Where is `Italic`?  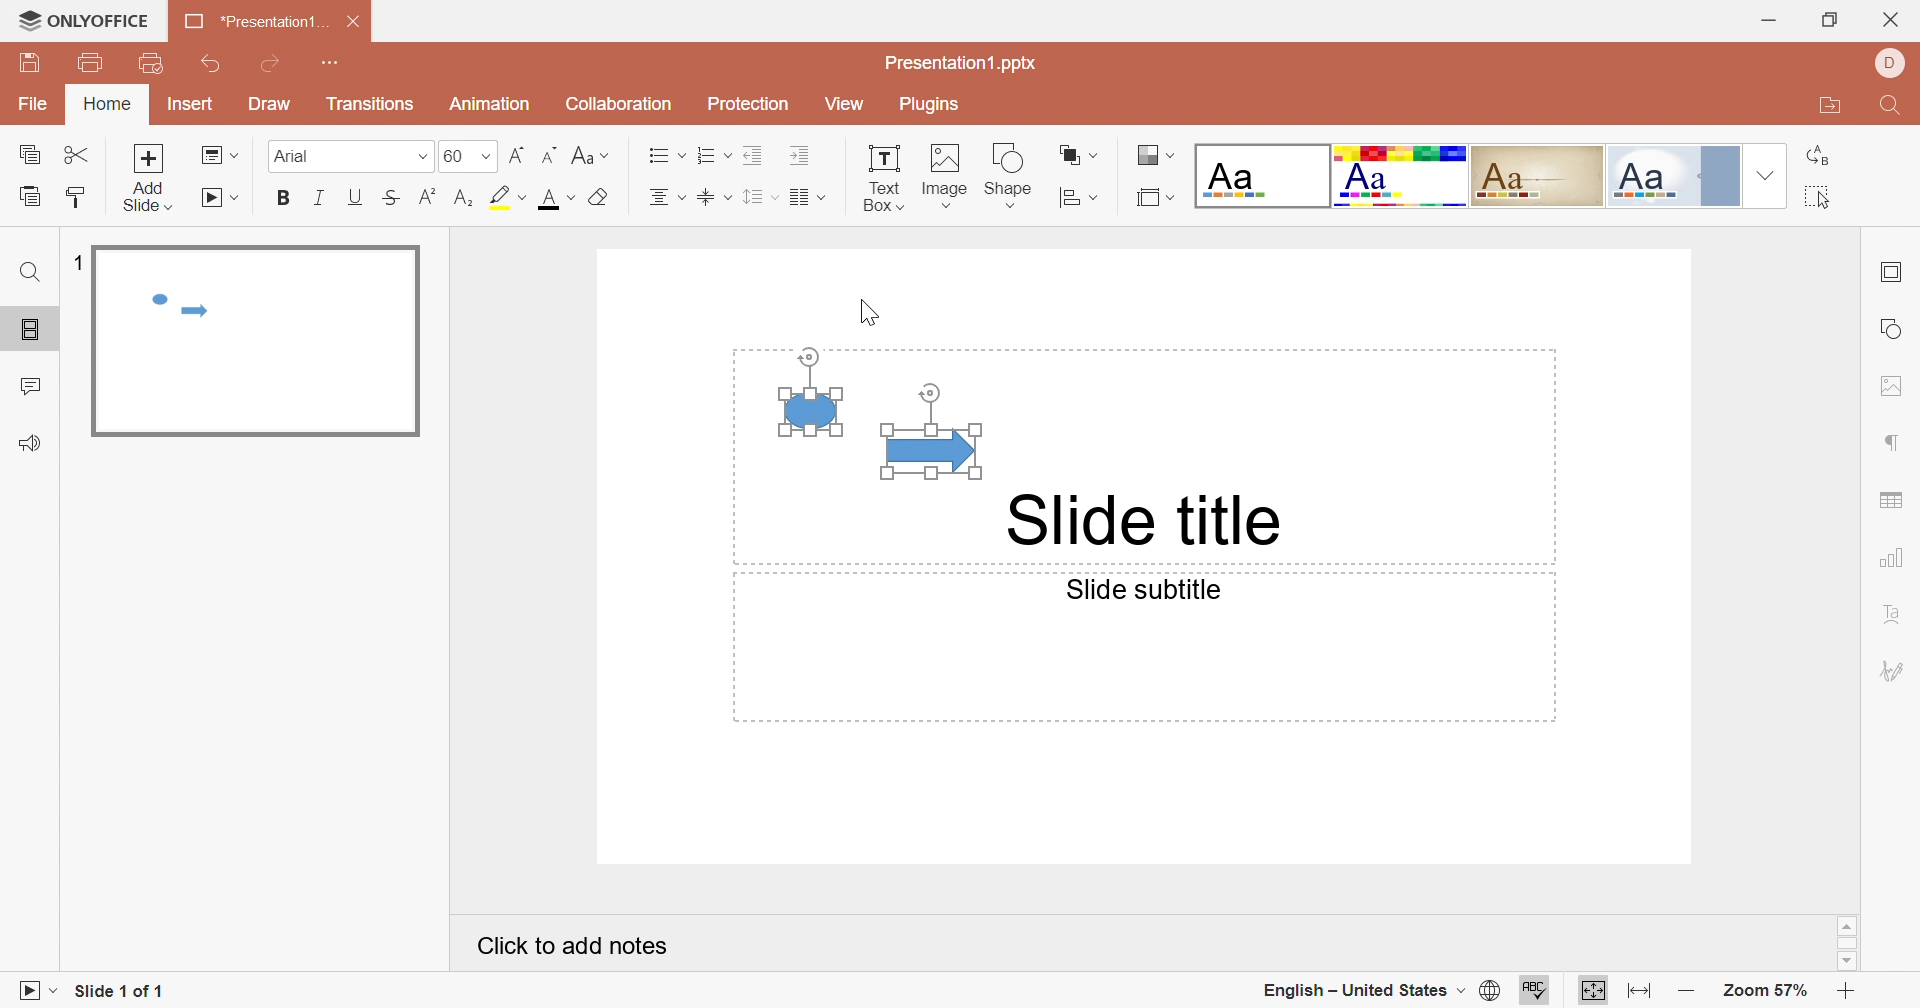 Italic is located at coordinates (317, 202).